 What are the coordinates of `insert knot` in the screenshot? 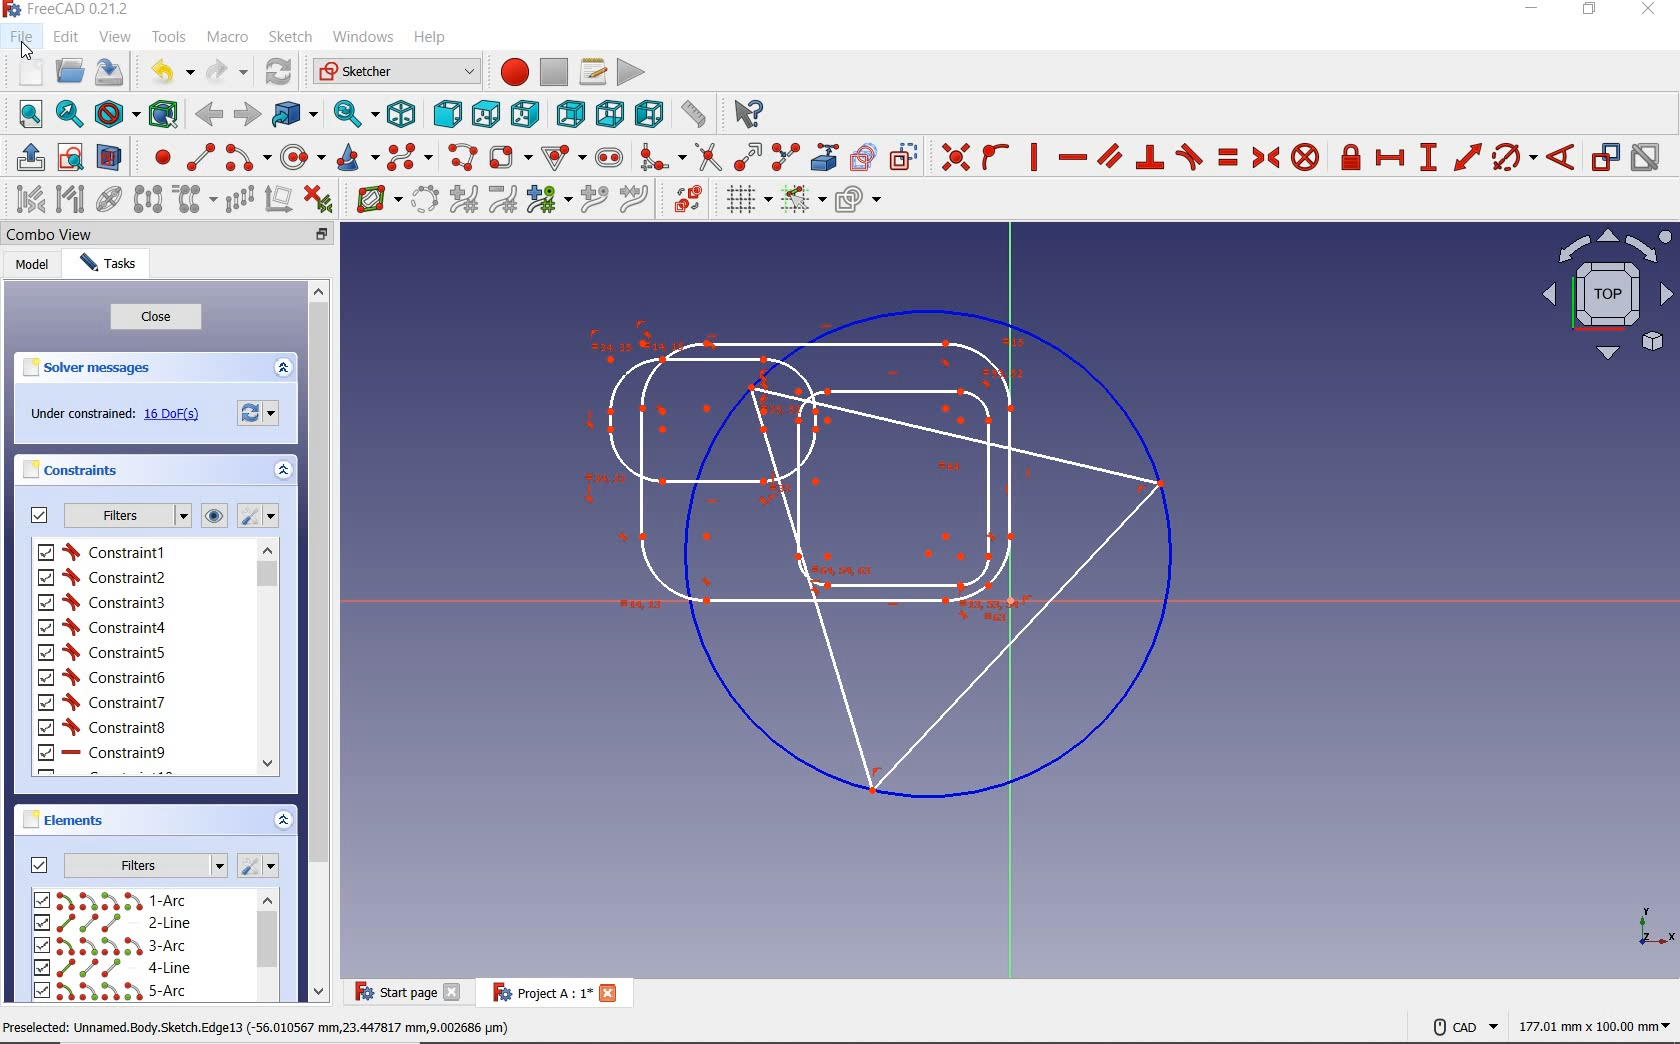 It's located at (593, 198).